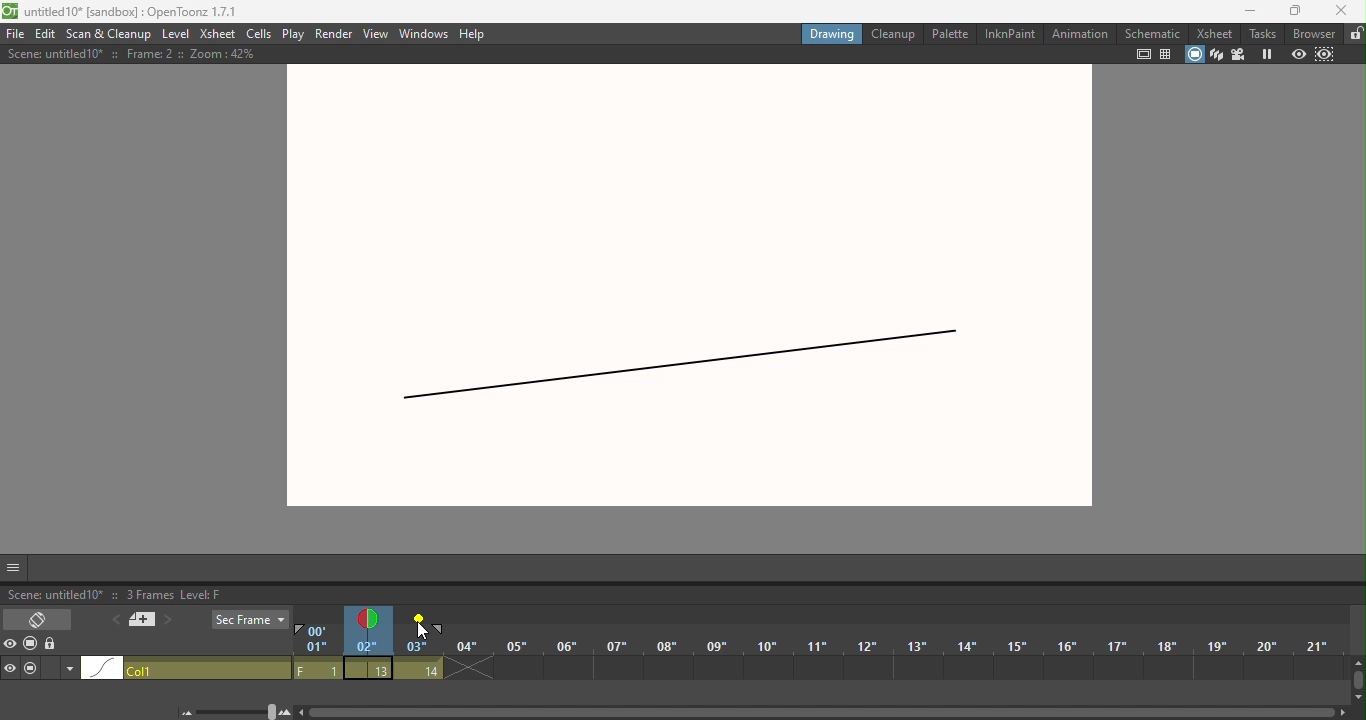 The height and width of the screenshot is (720, 1366). I want to click on Sec frame, so click(249, 620).